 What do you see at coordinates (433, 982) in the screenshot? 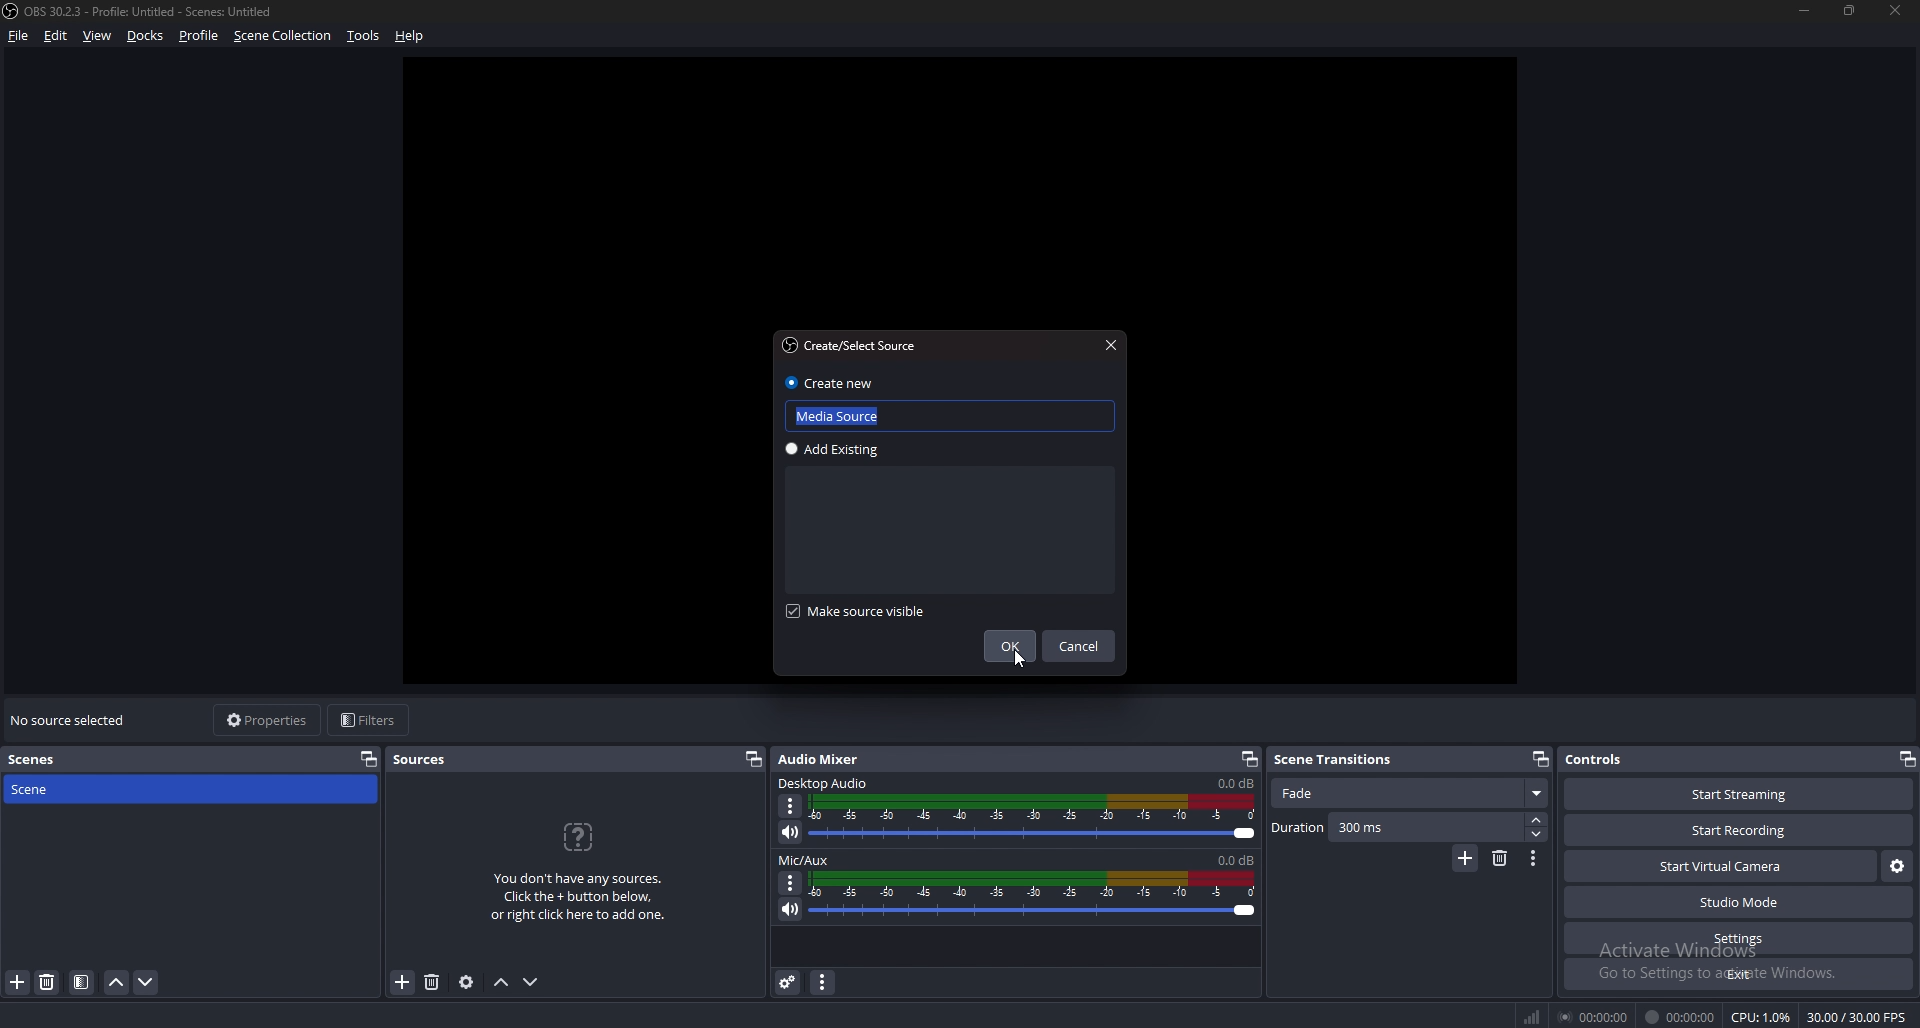
I see `Delete sources` at bounding box center [433, 982].